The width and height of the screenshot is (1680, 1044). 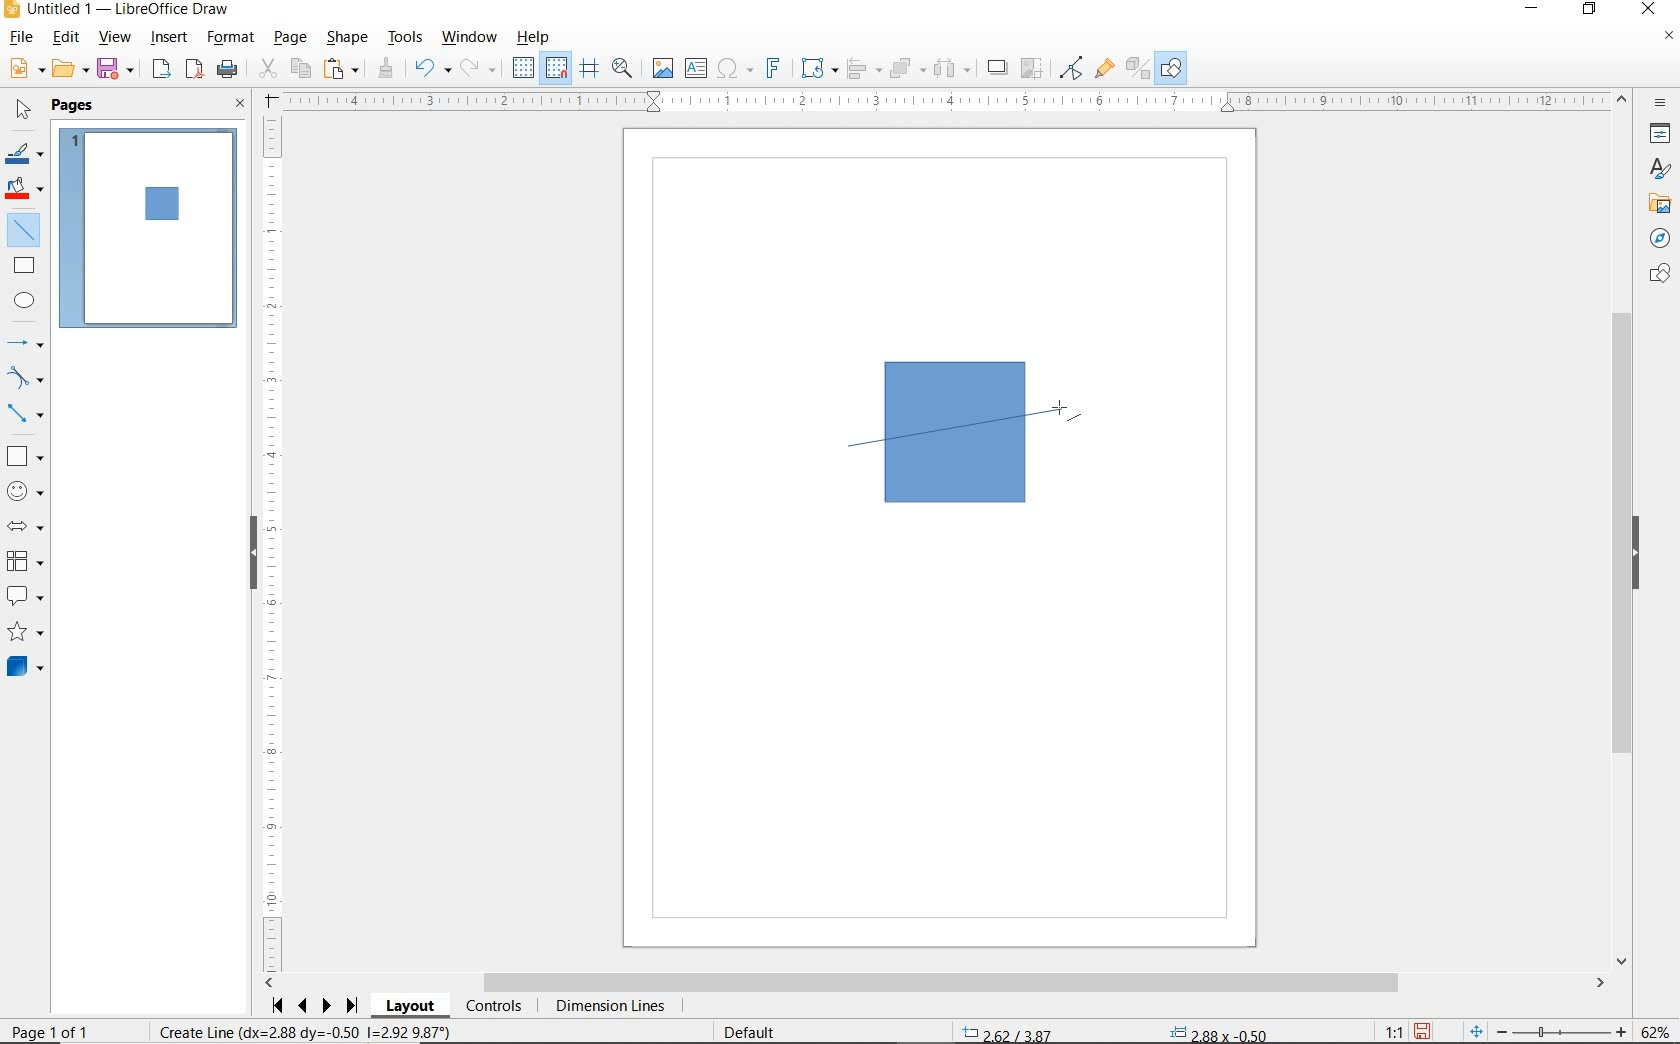 I want to click on DRAWING LINE, so click(x=960, y=427).